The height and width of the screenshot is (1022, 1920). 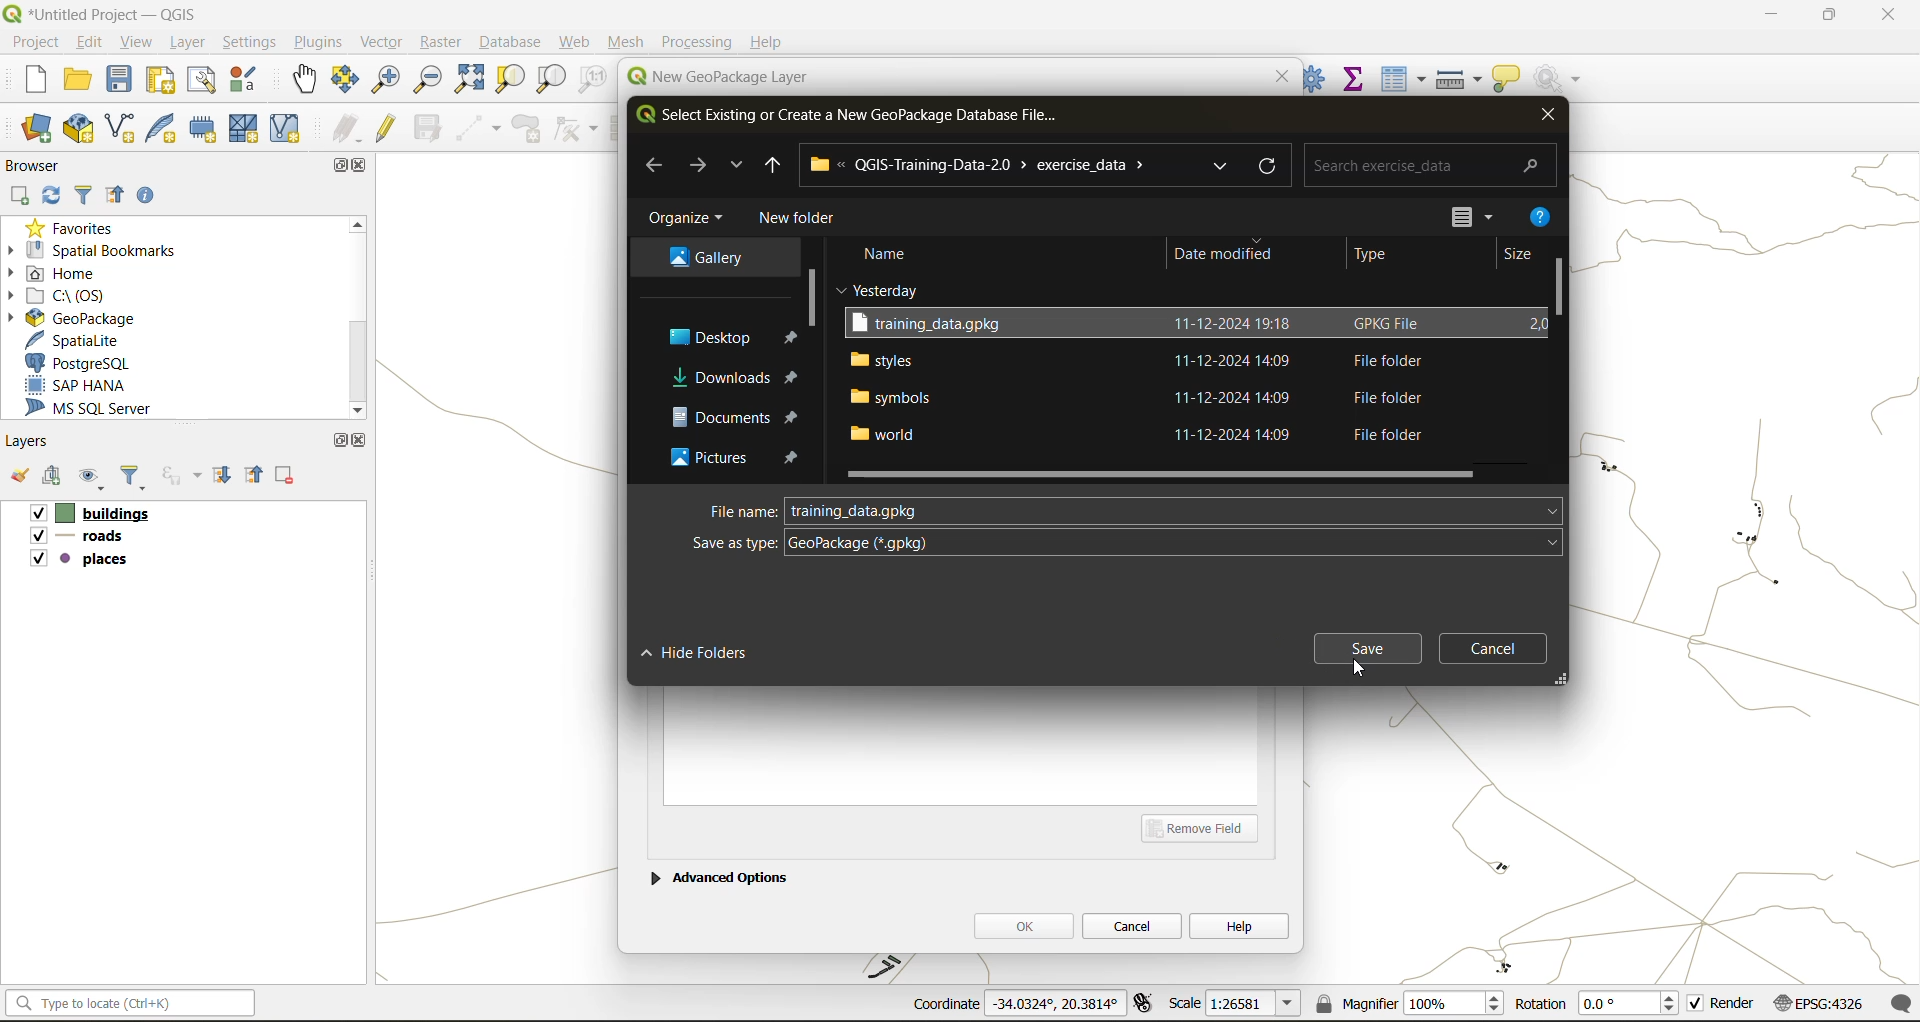 I want to click on save, so click(x=121, y=84).